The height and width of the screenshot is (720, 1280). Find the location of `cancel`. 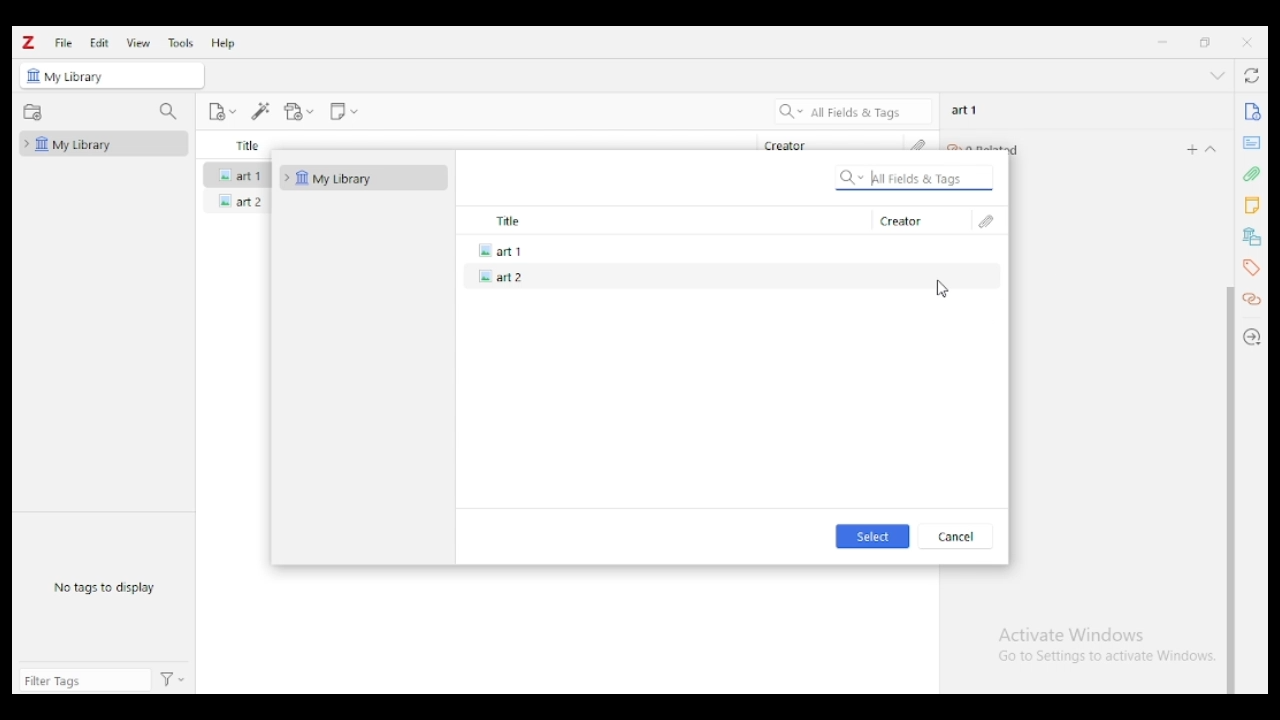

cancel is located at coordinates (955, 536).